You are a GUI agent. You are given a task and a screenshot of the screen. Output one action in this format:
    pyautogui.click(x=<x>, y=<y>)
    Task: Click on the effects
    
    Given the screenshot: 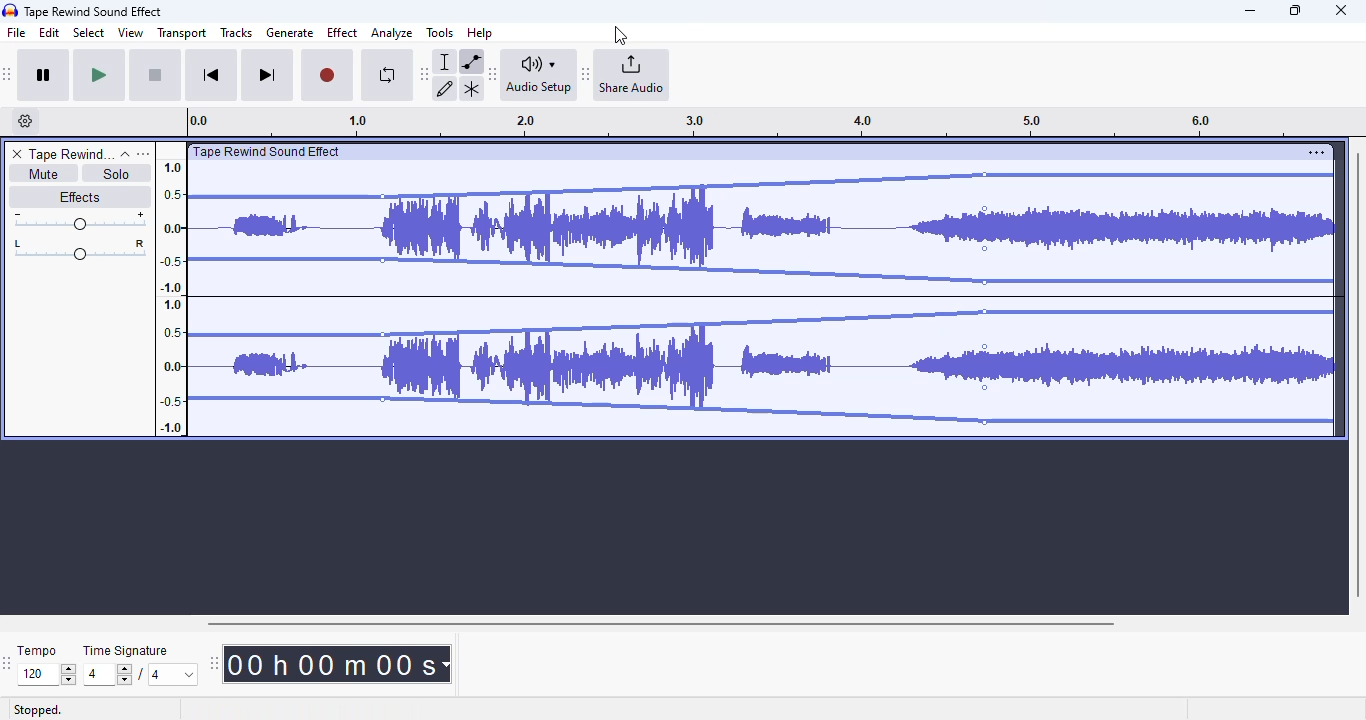 What is the action you would take?
    pyautogui.click(x=79, y=196)
    